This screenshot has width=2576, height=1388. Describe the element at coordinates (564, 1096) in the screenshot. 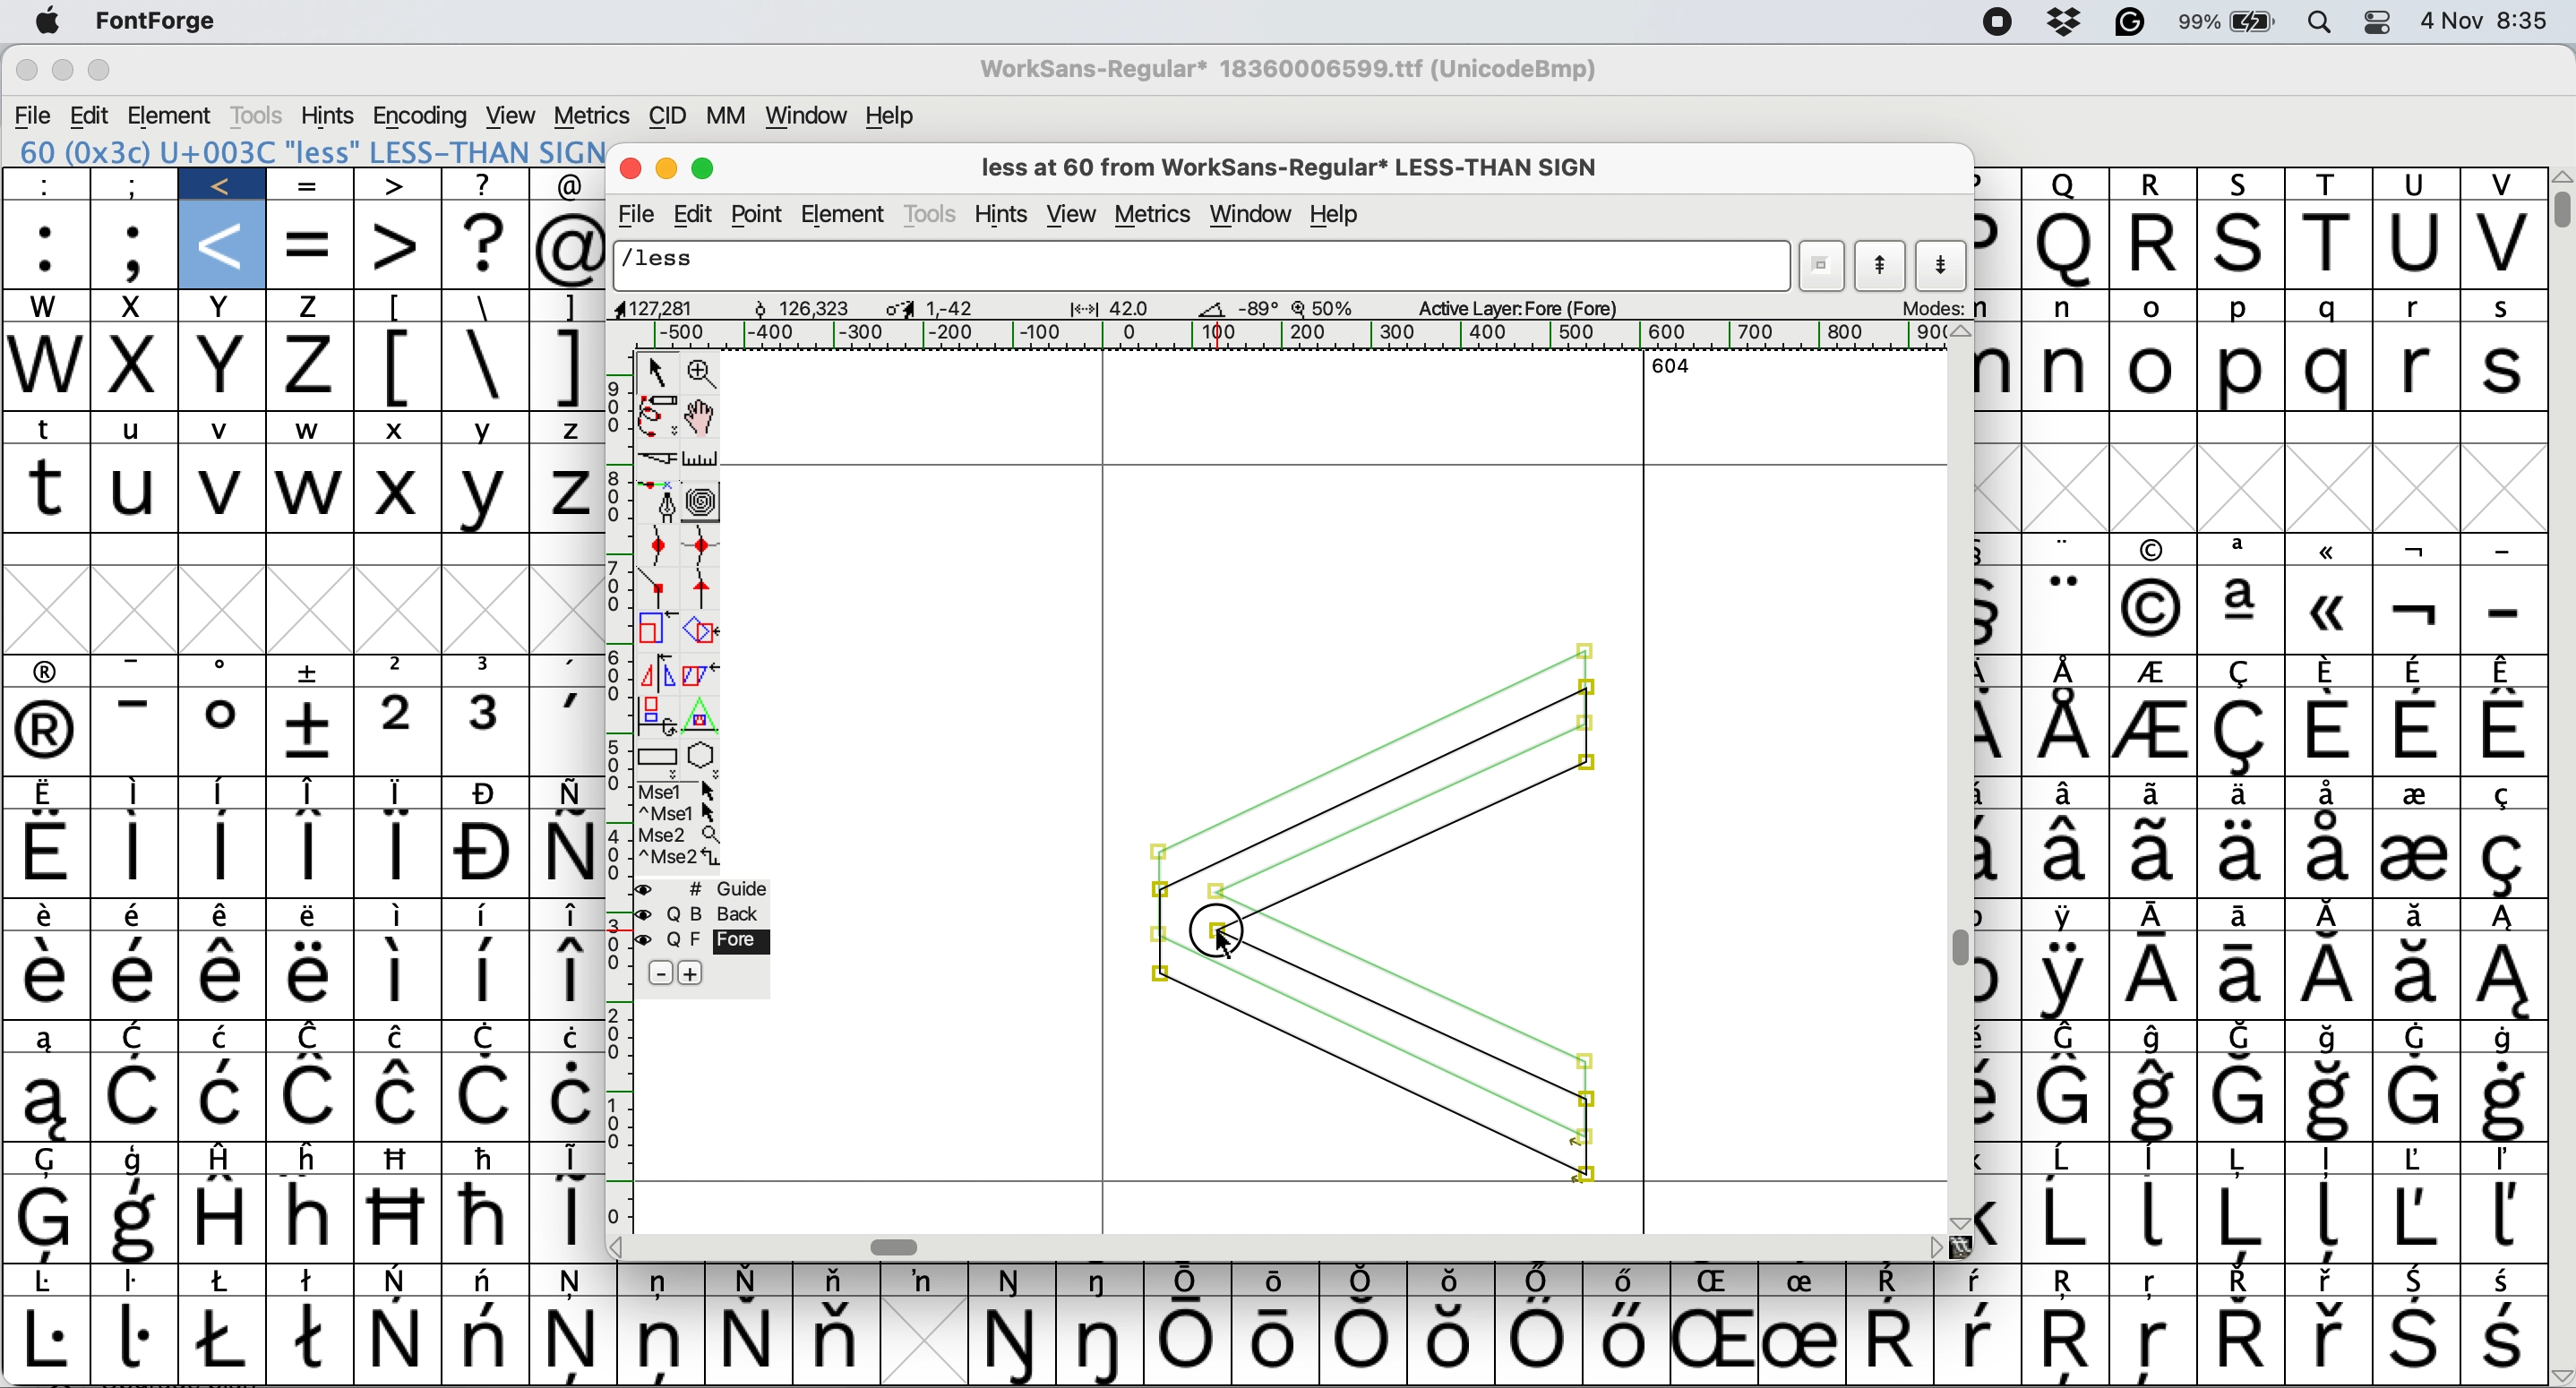

I see `Symbol` at that location.